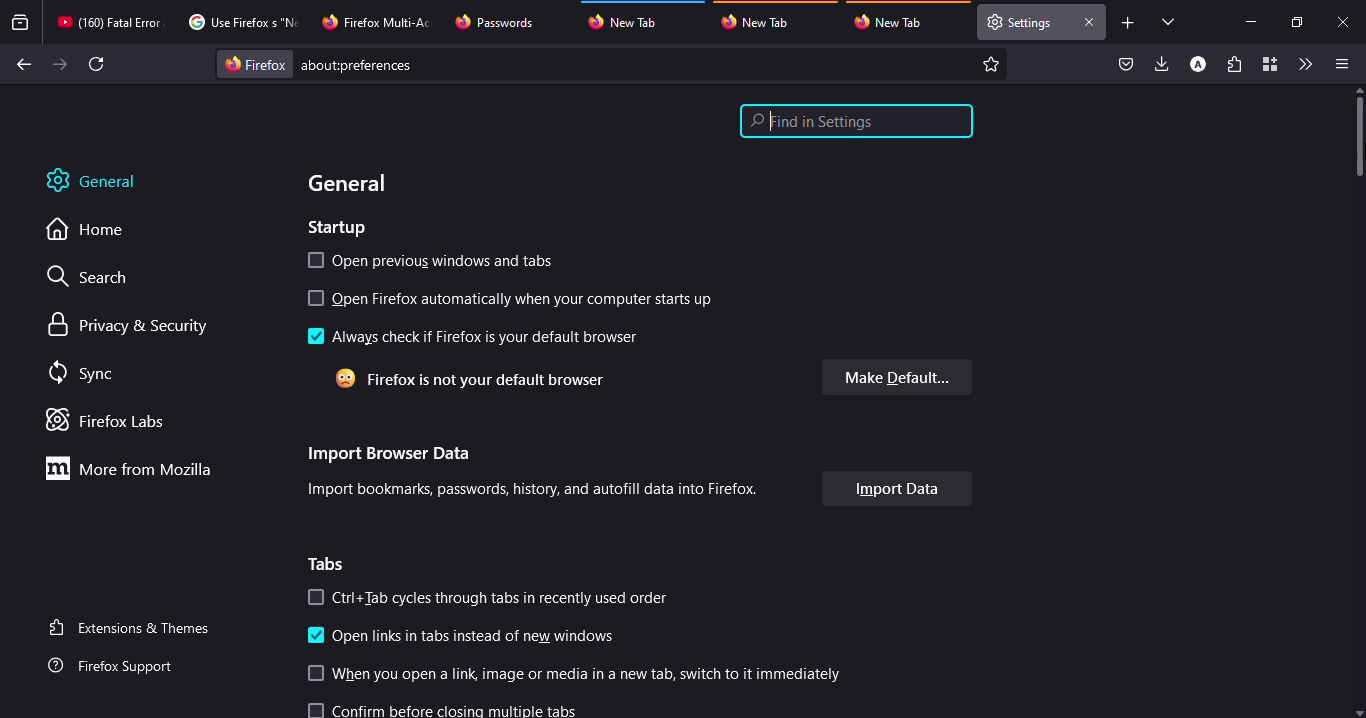  What do you see at coordinates (1234, 66) in the screenshot?
I see `extensions` at bounding box center [1234, 66].